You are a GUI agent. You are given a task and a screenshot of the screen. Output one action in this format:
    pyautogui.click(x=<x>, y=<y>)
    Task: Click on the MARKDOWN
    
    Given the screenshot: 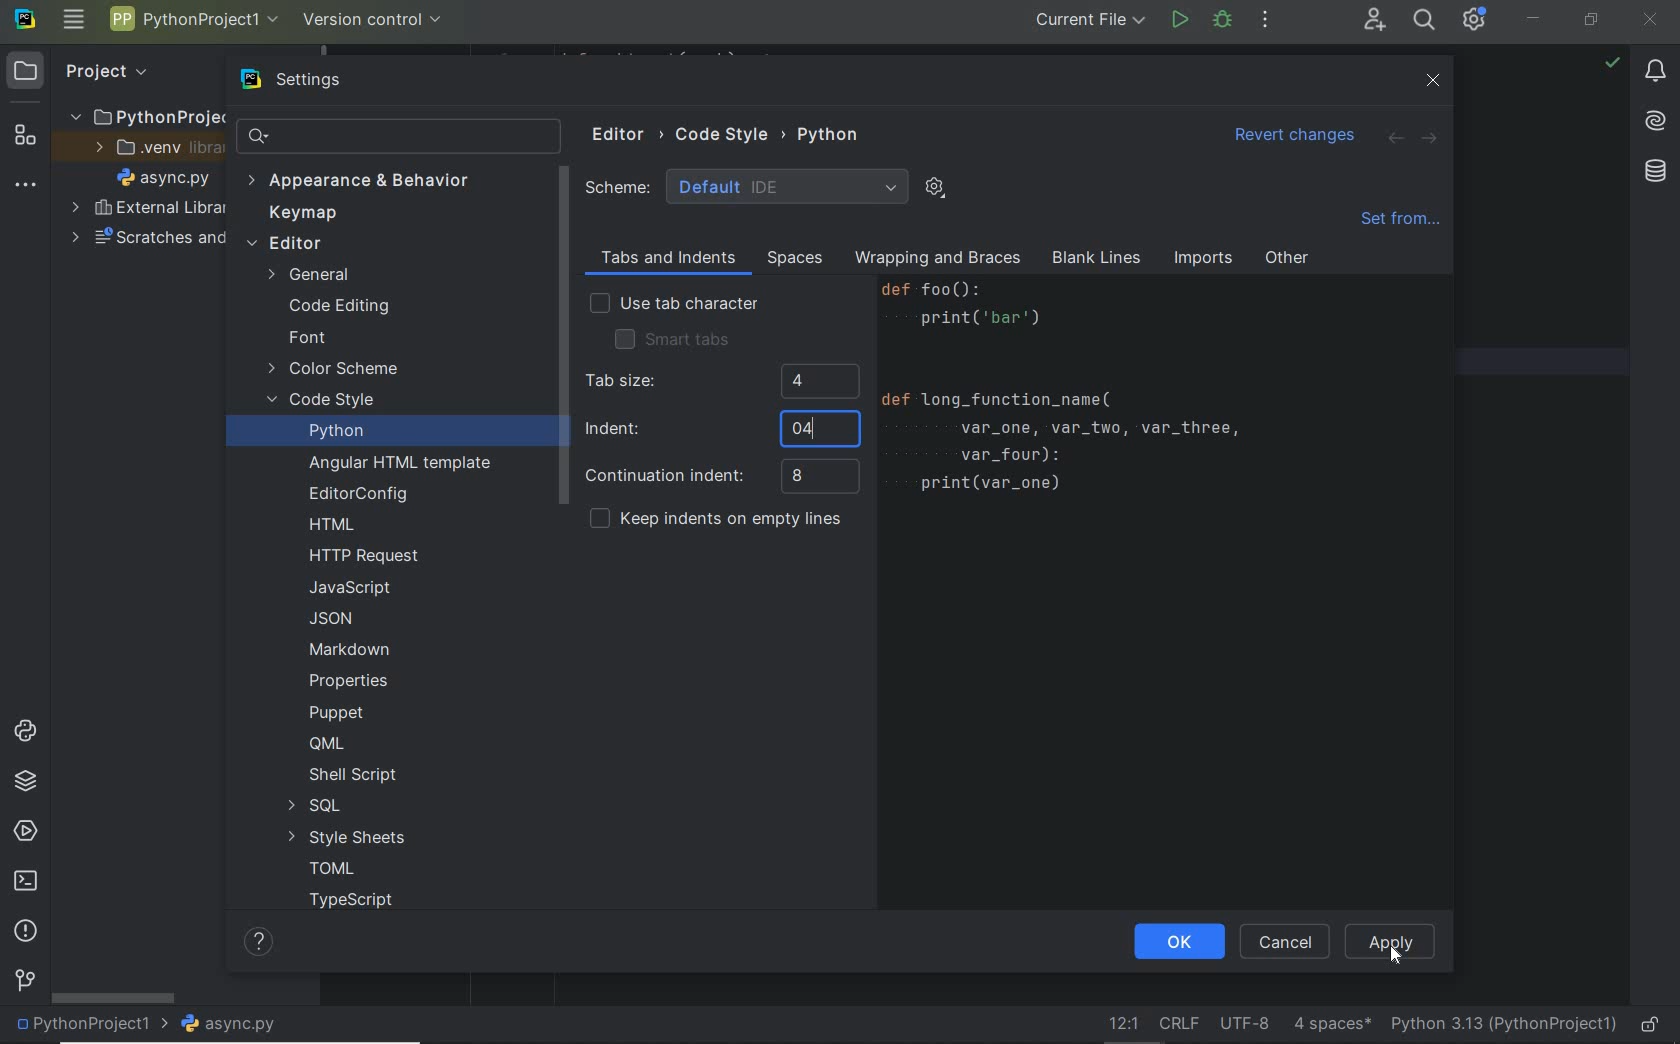 What is the action you would take?
    pyautogui.click(x=349, y=649)
    